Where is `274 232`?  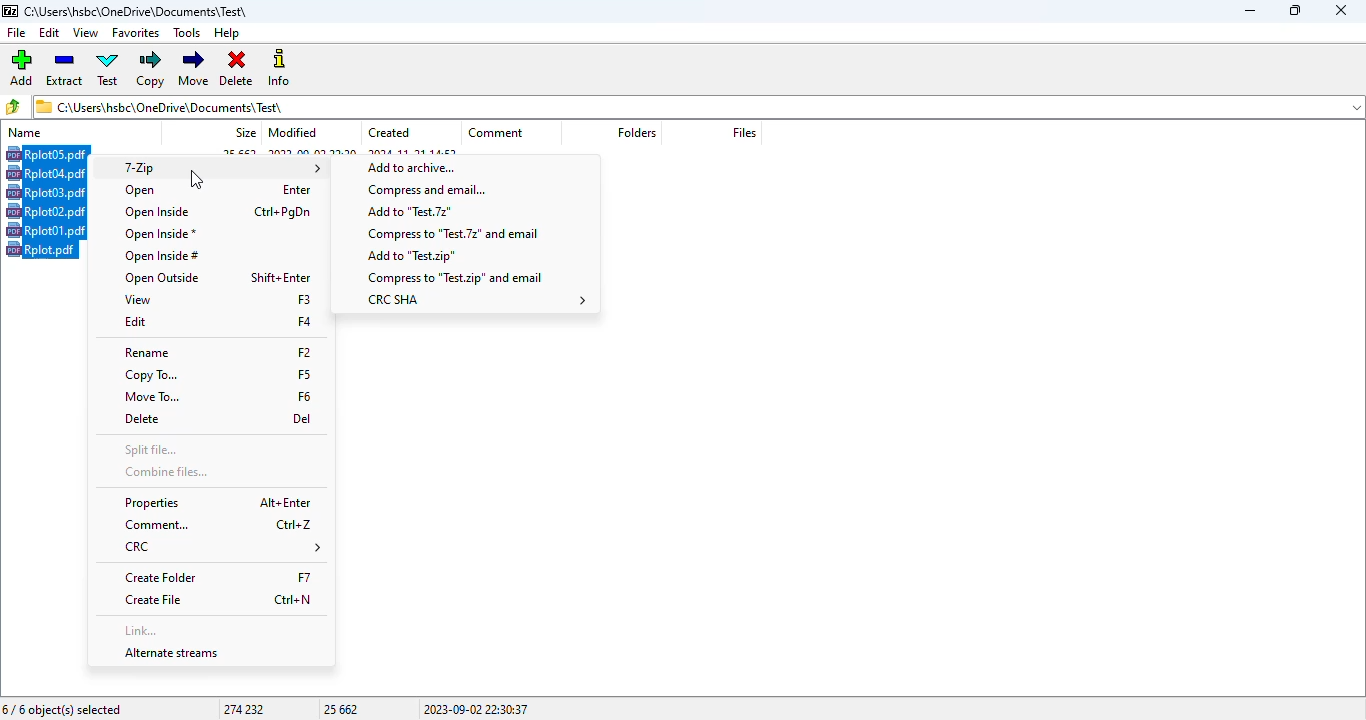 274 232 is located at coordinates (243, 709).